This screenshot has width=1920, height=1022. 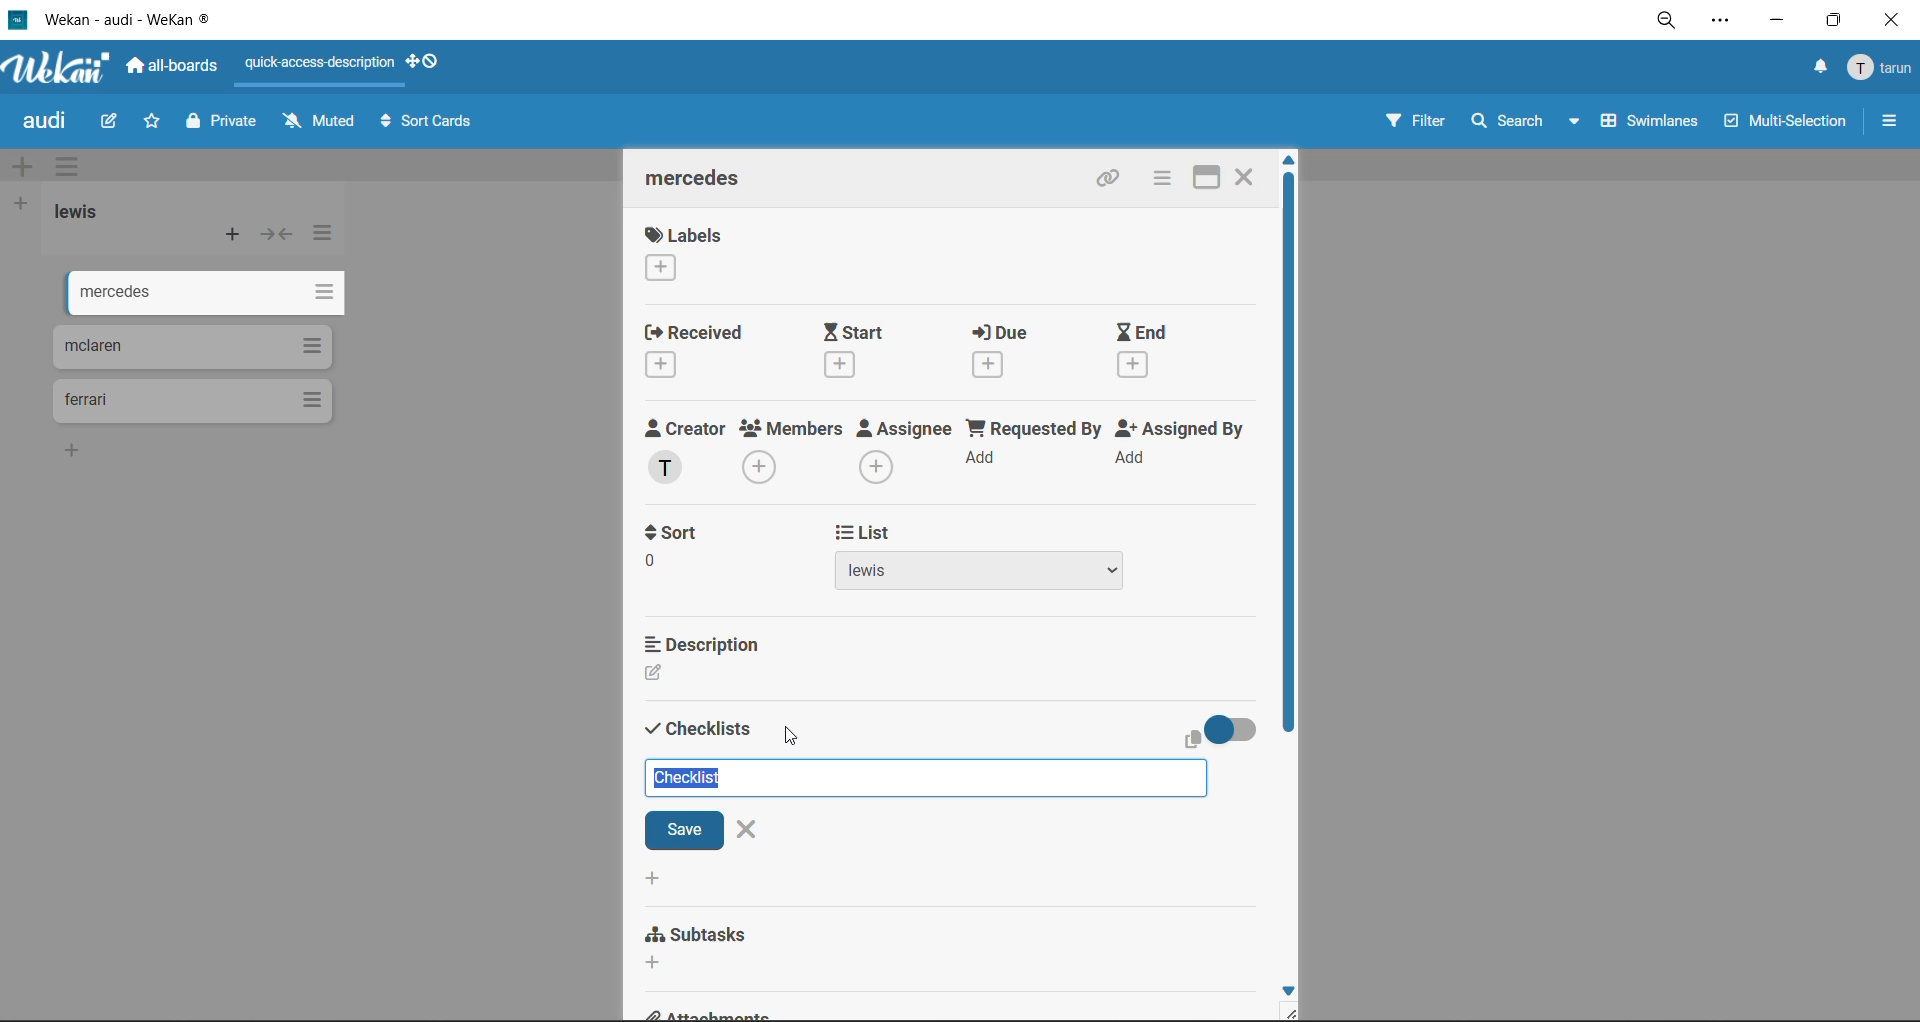 I want to click on sort, so click(x=694, y=569).